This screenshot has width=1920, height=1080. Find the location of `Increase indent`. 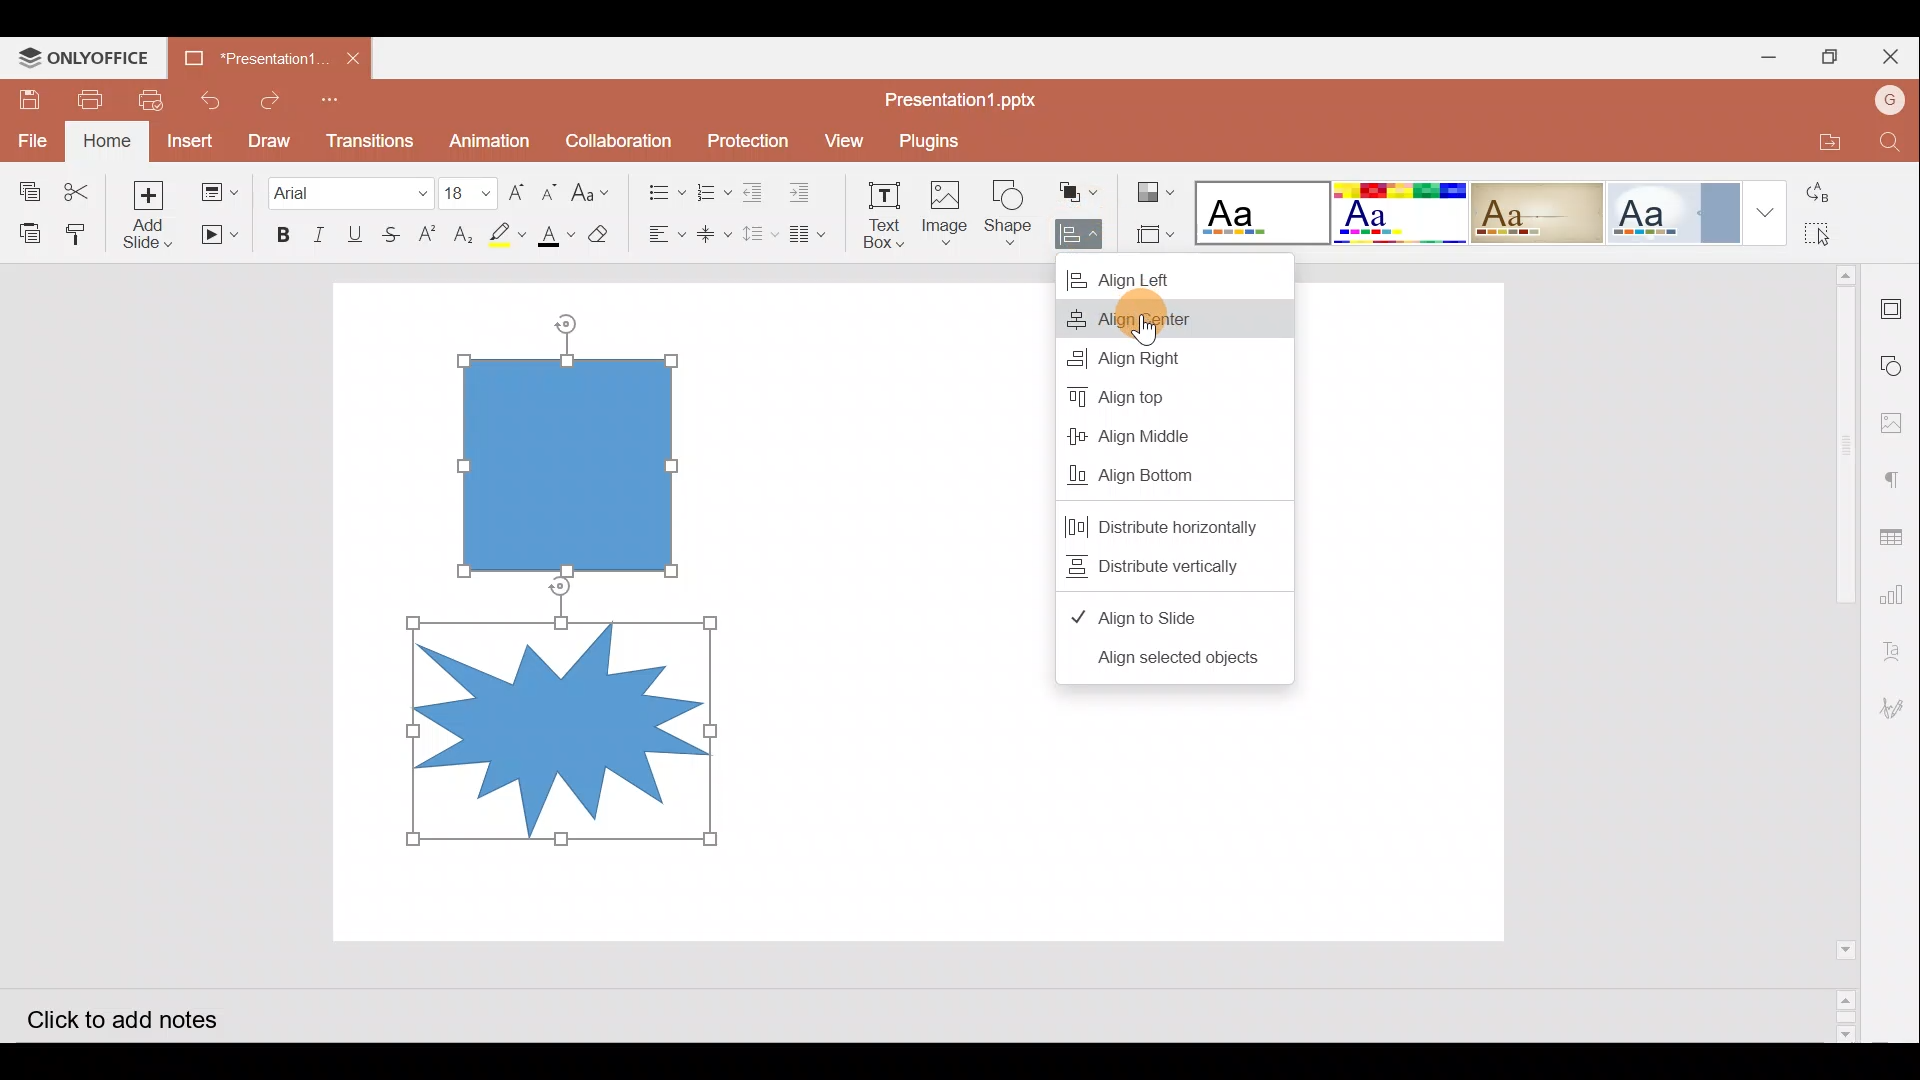

Increase indent is located at coordinates (806, 187).